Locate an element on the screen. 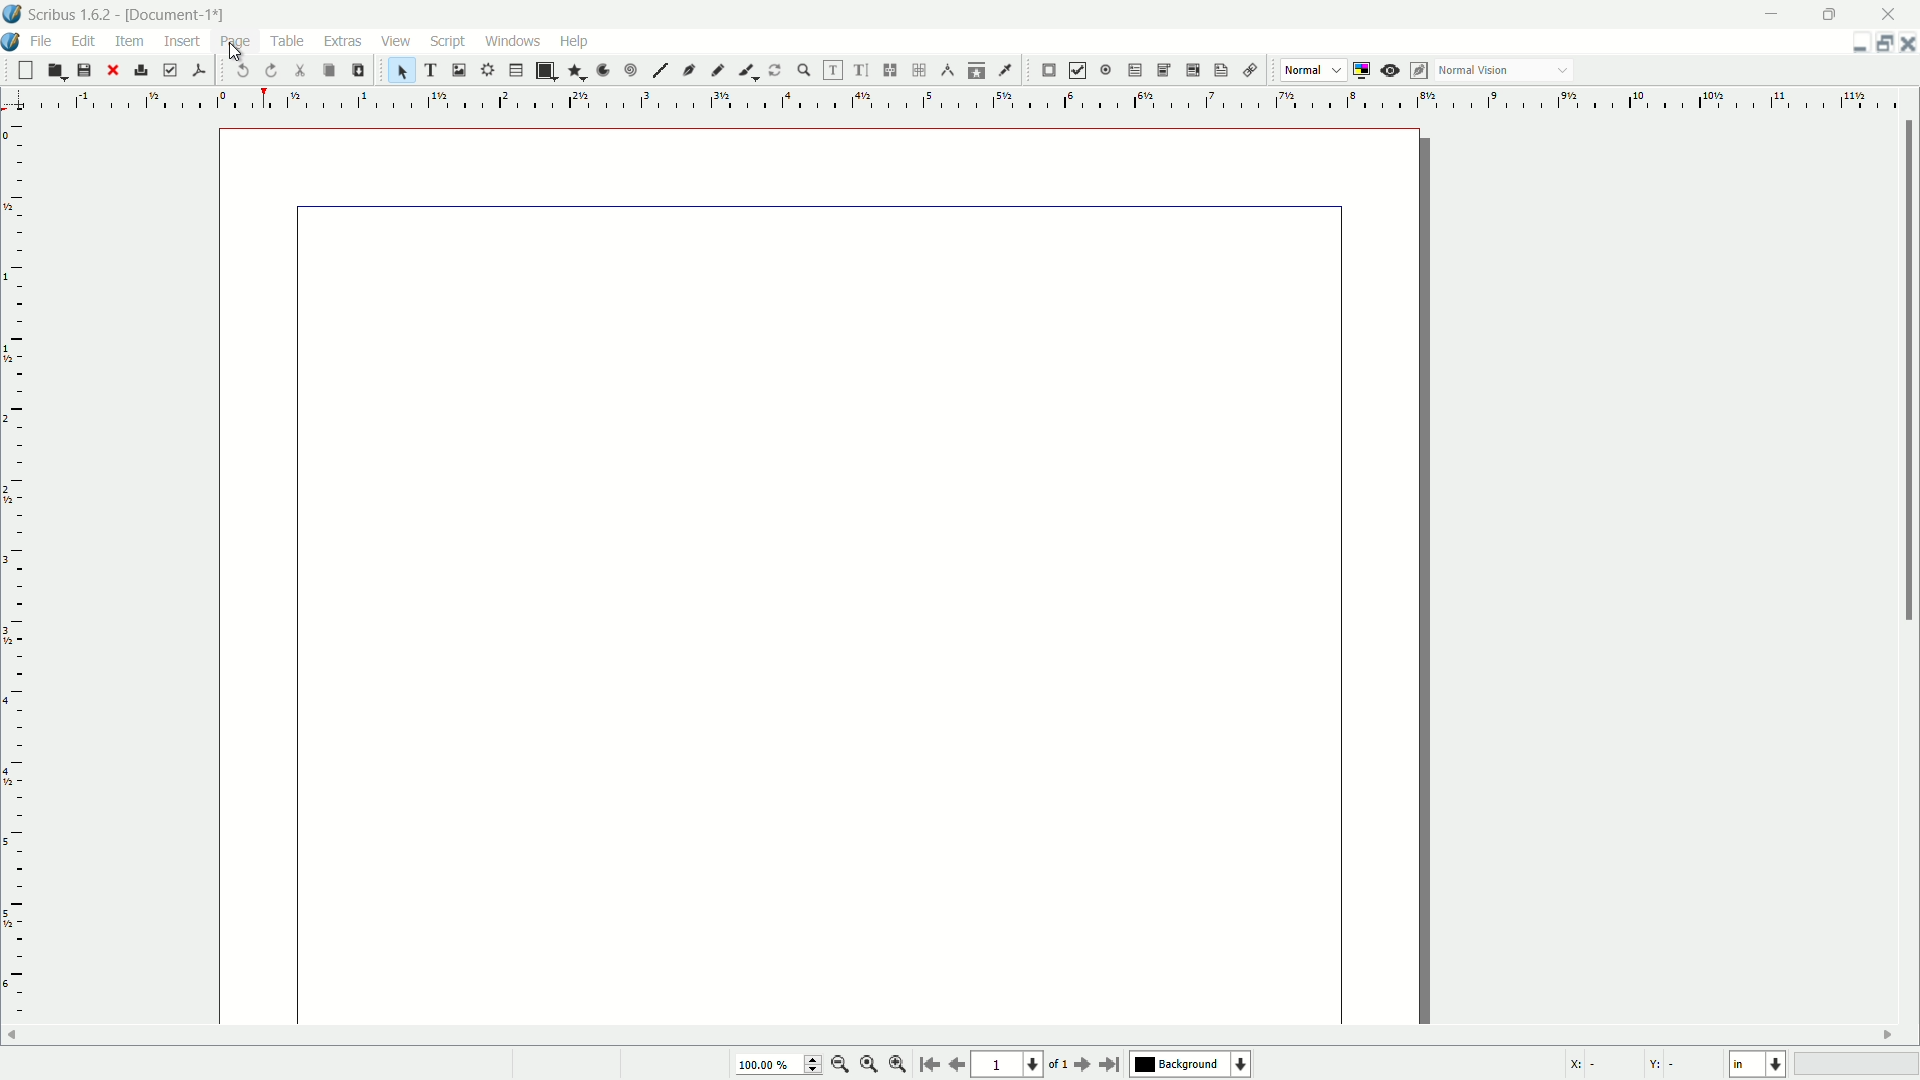 The image size is (1920, 1080). spiral is located at coordinates (632, 71).